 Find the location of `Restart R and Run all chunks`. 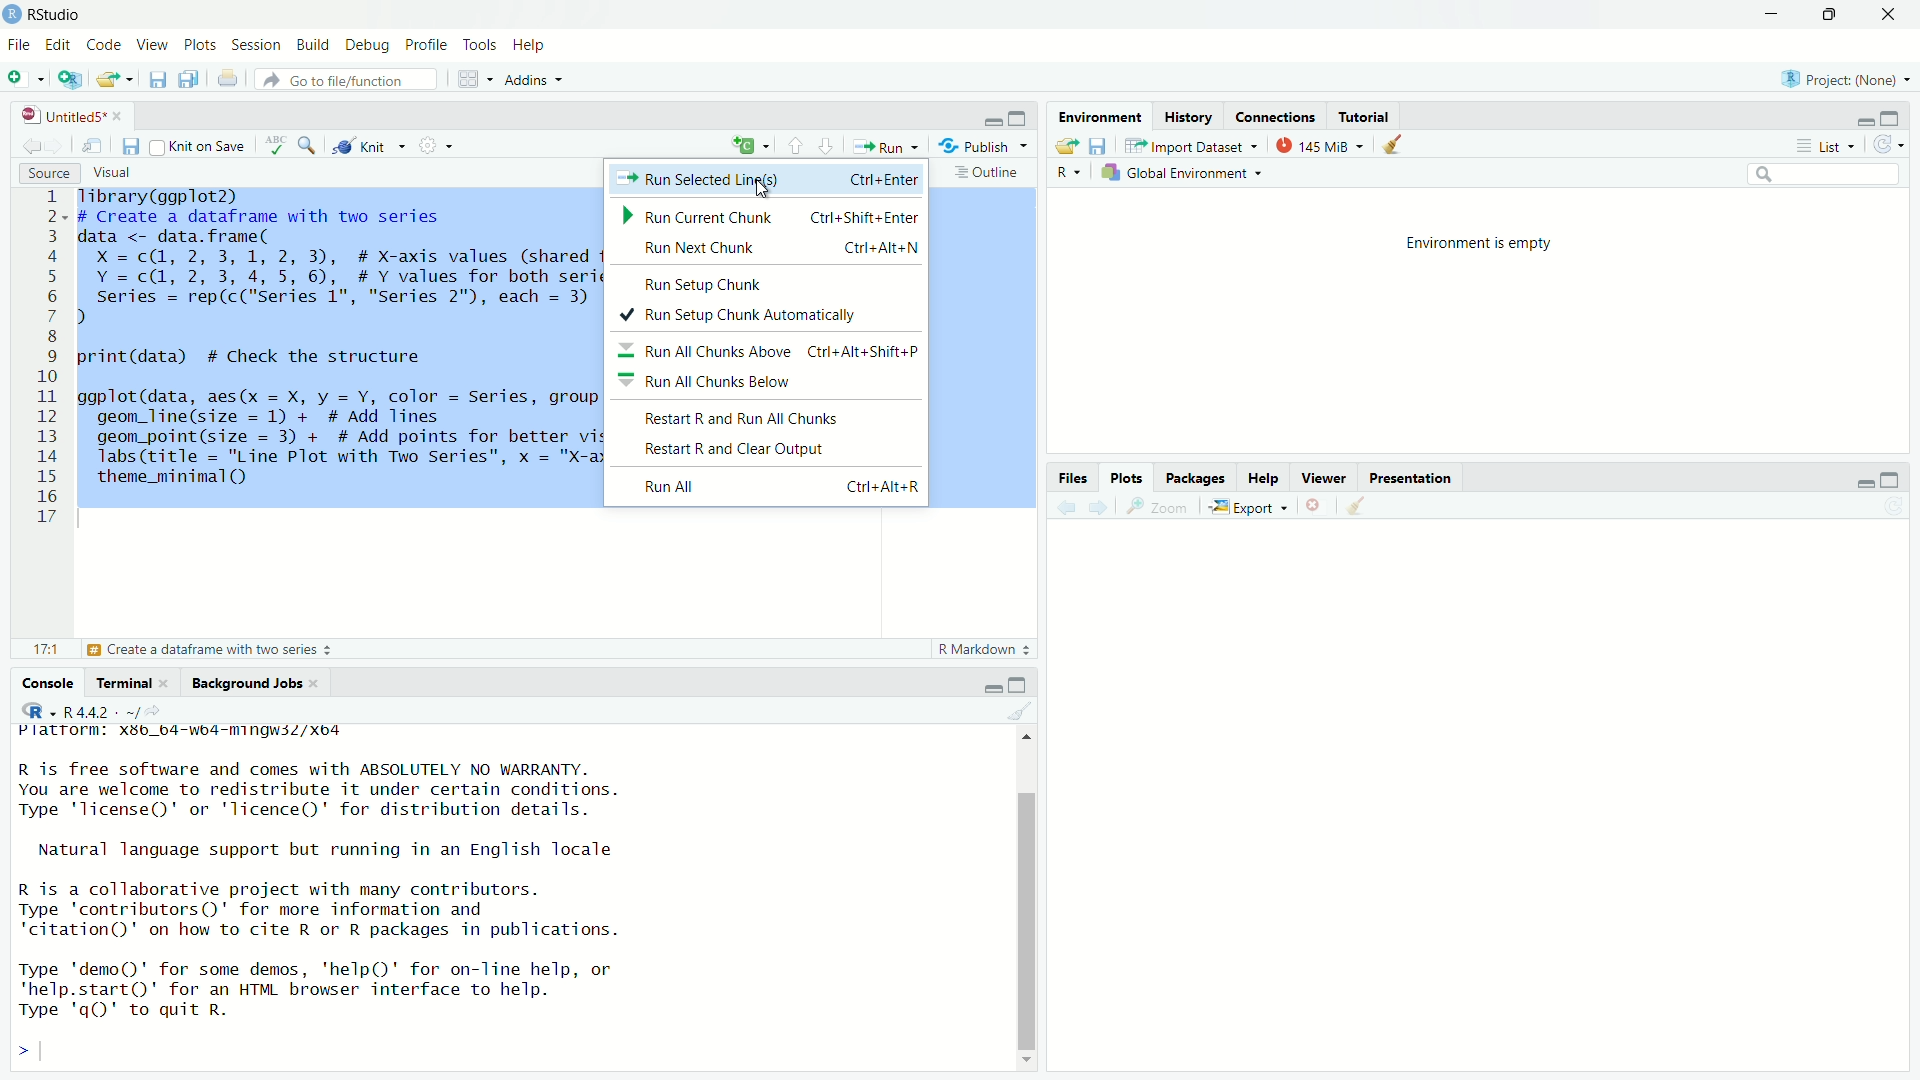

Restart R and Run all chunks is located at coordinates (738, 417).